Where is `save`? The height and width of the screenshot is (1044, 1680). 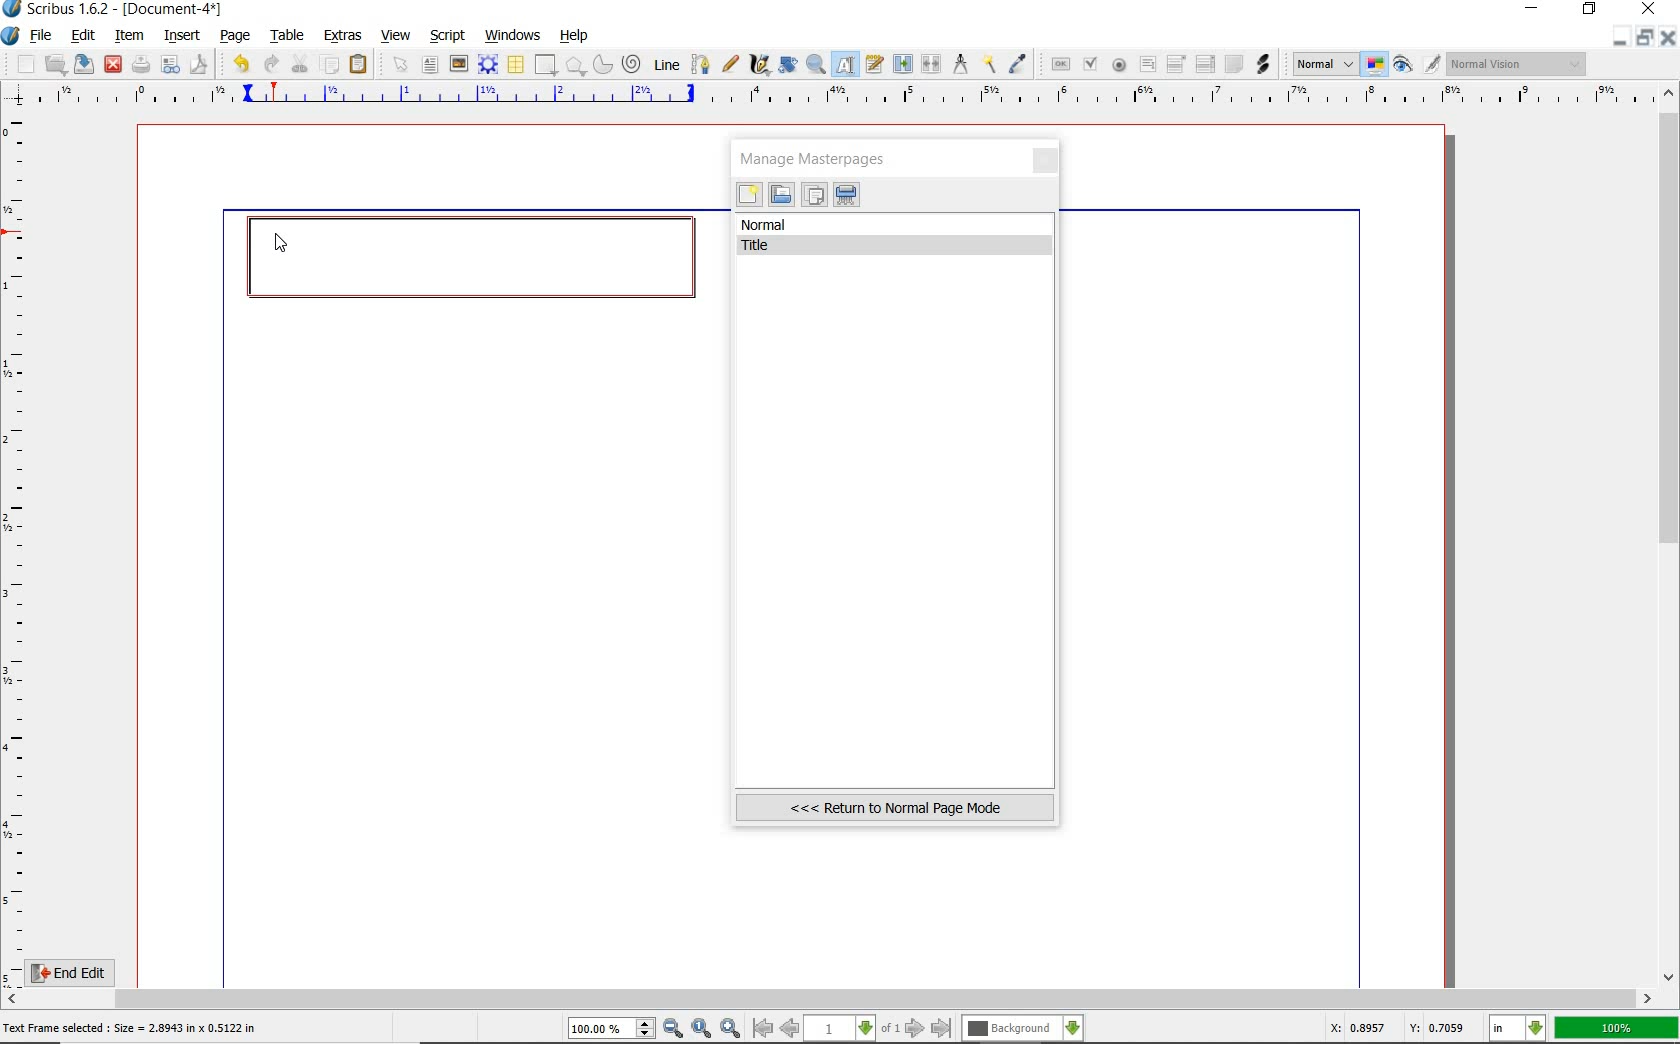
save is located at coordinates (85, 64).